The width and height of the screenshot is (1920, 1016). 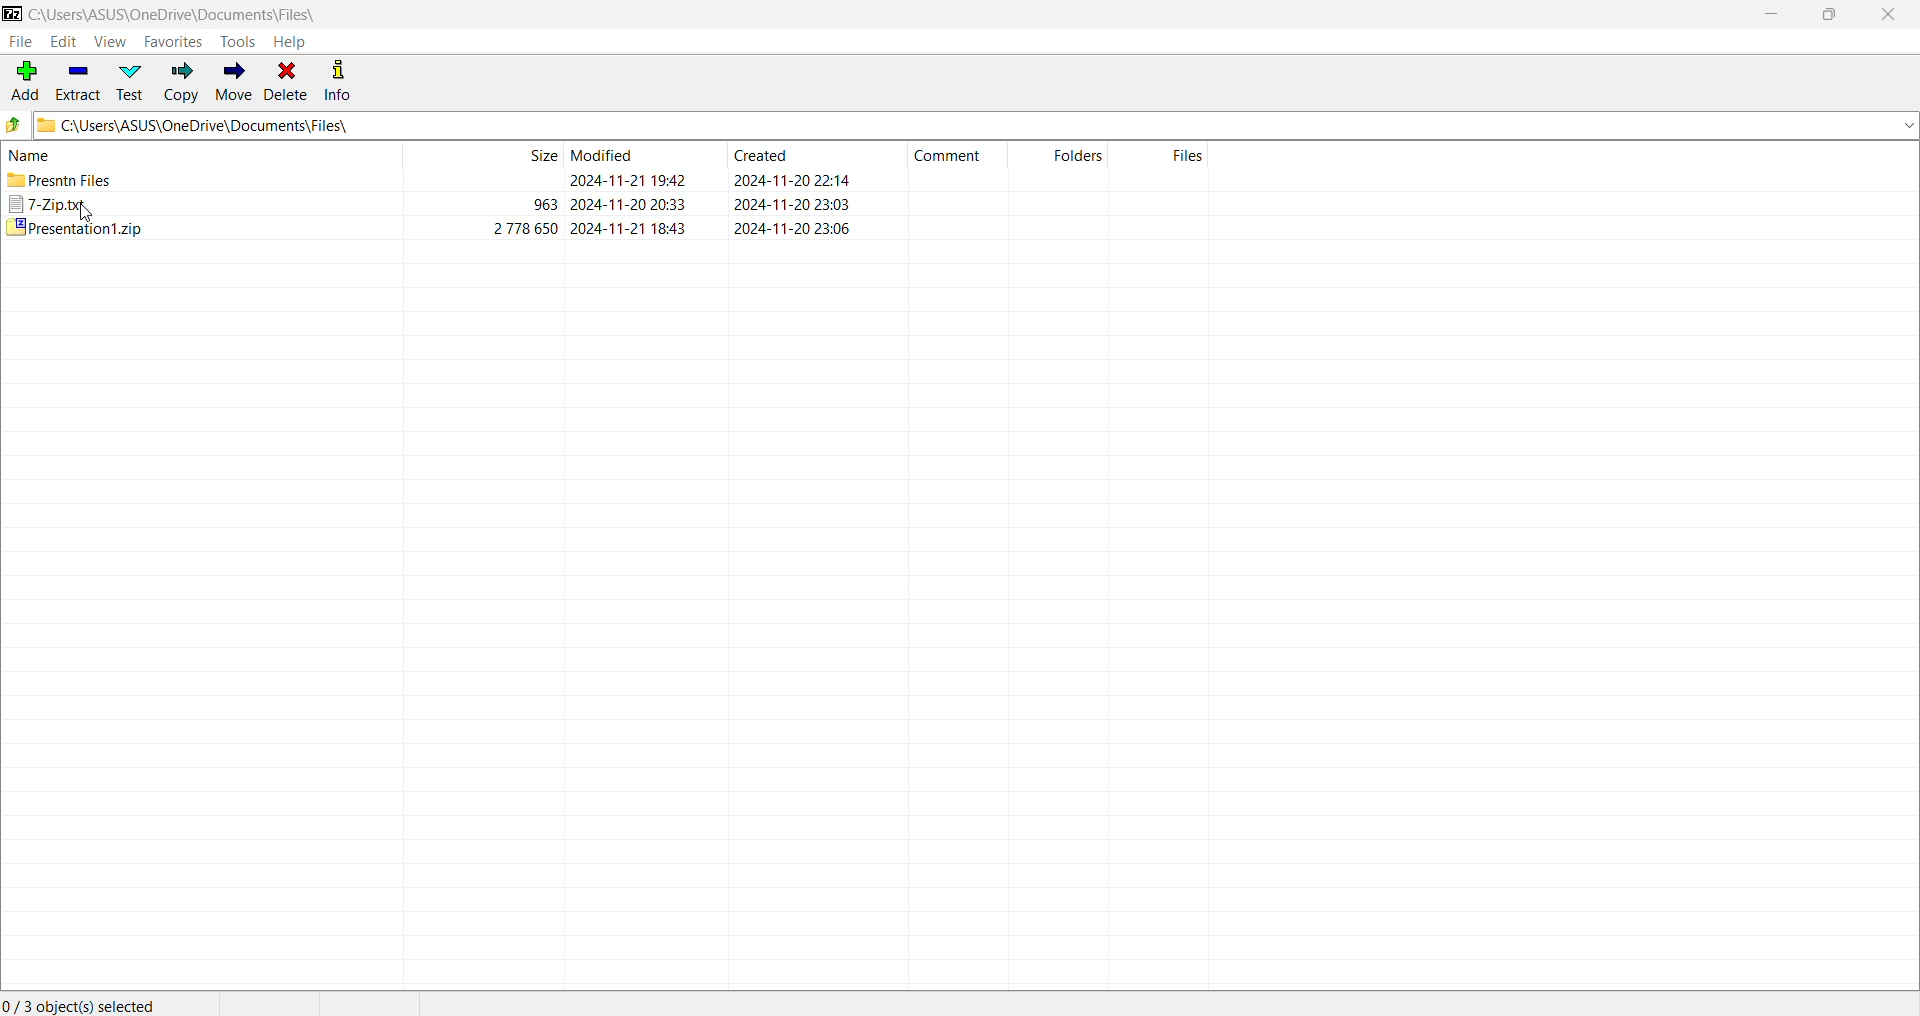 What do you see at coordinates (1831, 15) in the screenshot?
I see `Restore Down` at bounding box center [1831, 15].